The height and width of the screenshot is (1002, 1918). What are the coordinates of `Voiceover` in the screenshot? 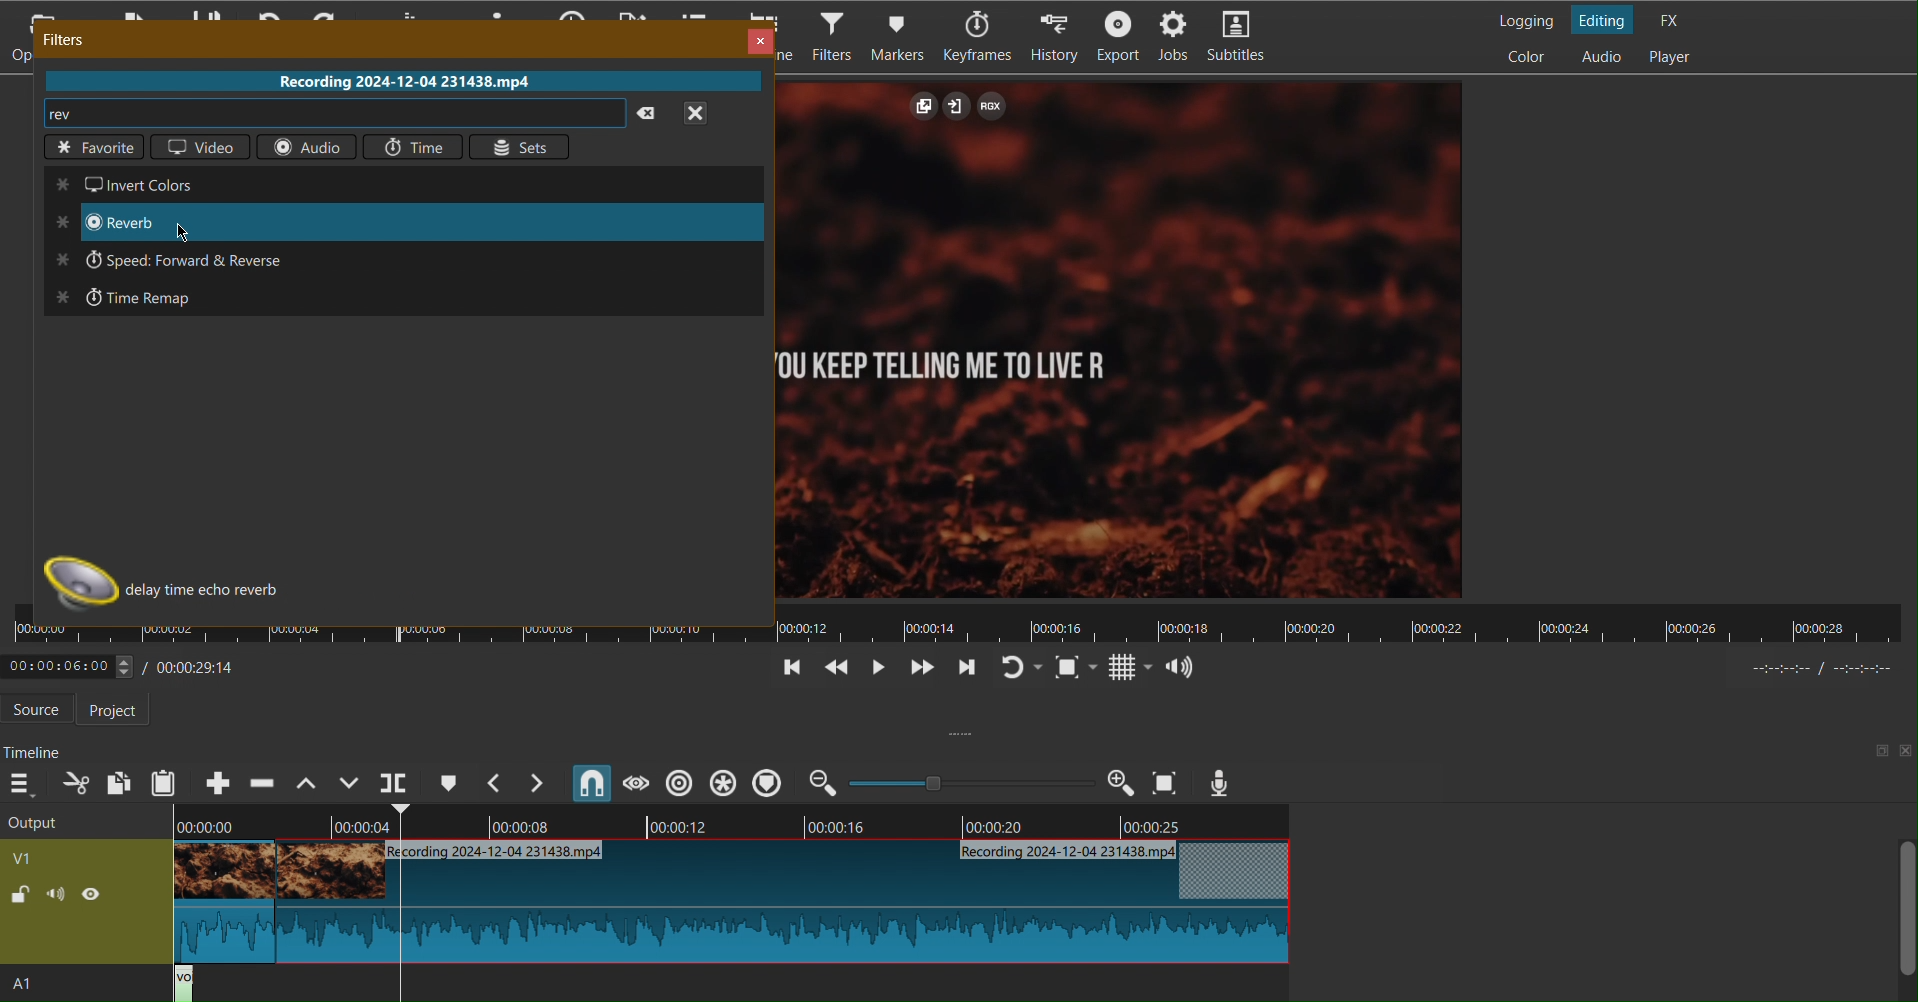 It's located at (1221, 782).